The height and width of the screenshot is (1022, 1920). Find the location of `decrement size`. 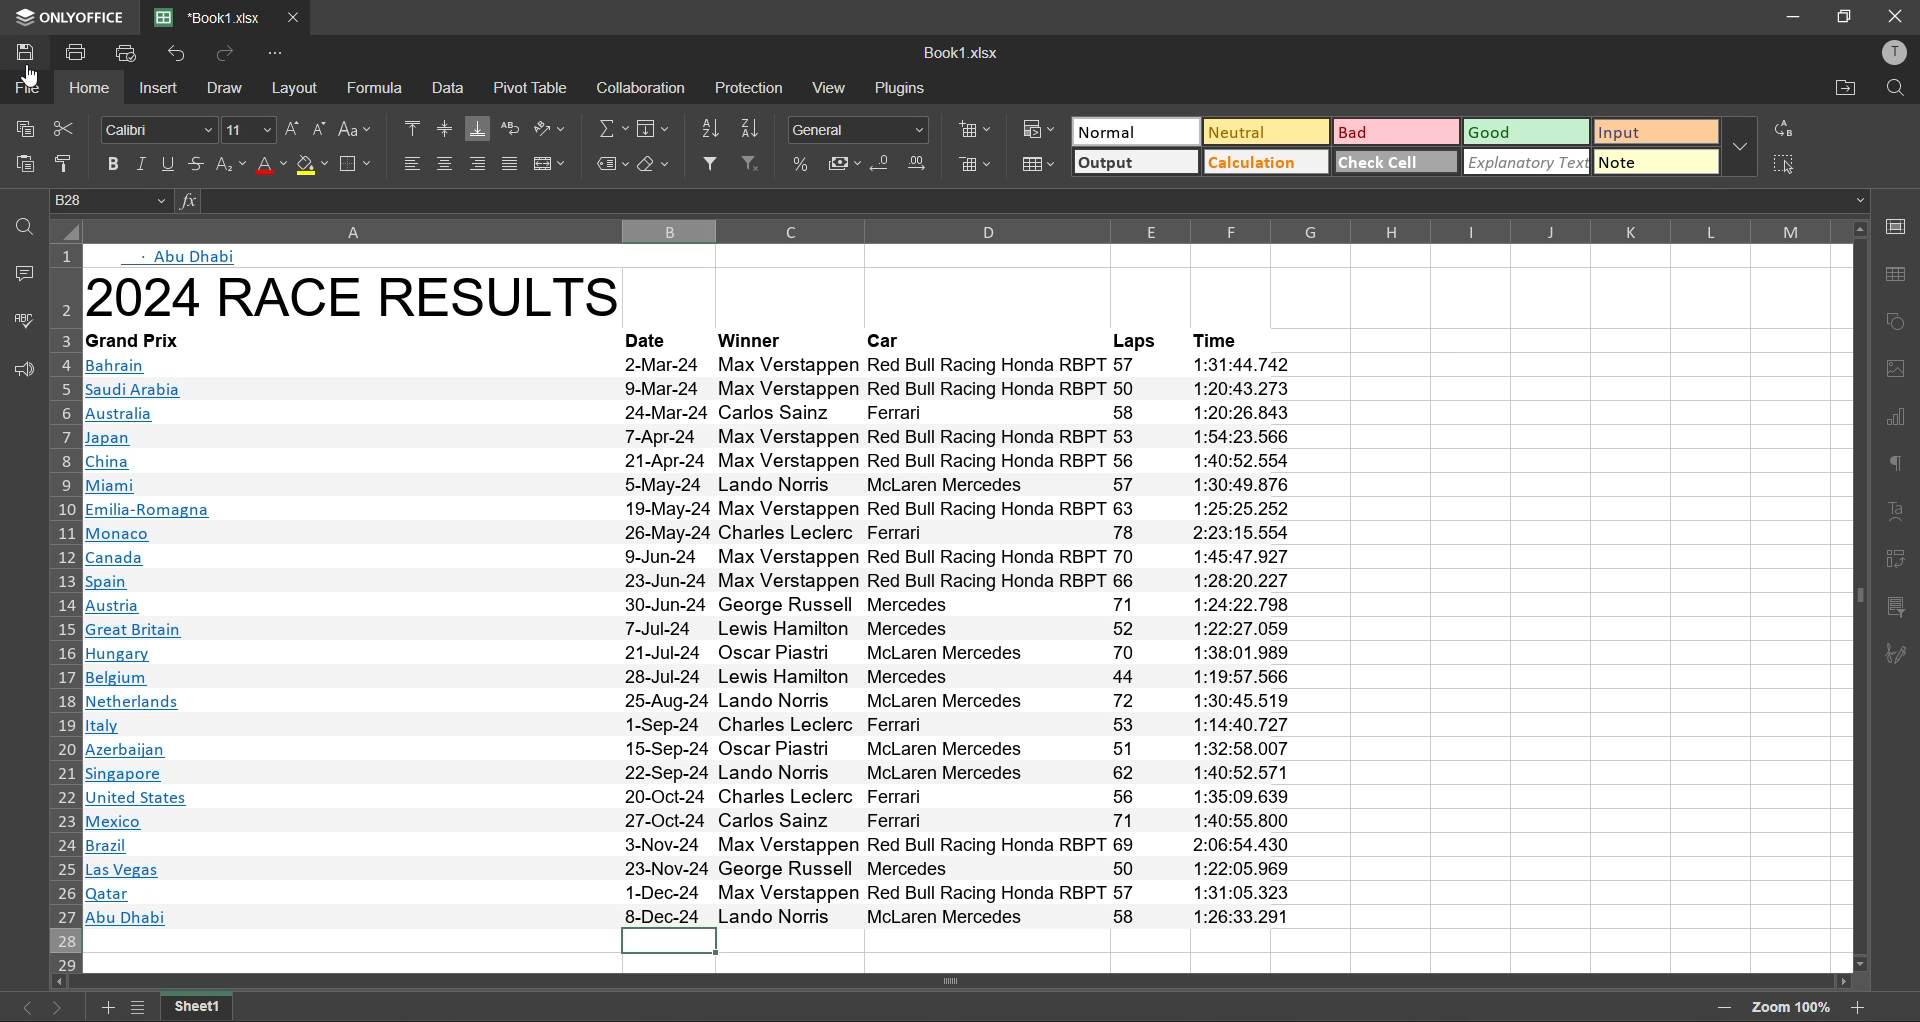

decrement size is located at coordinates (323, 131).